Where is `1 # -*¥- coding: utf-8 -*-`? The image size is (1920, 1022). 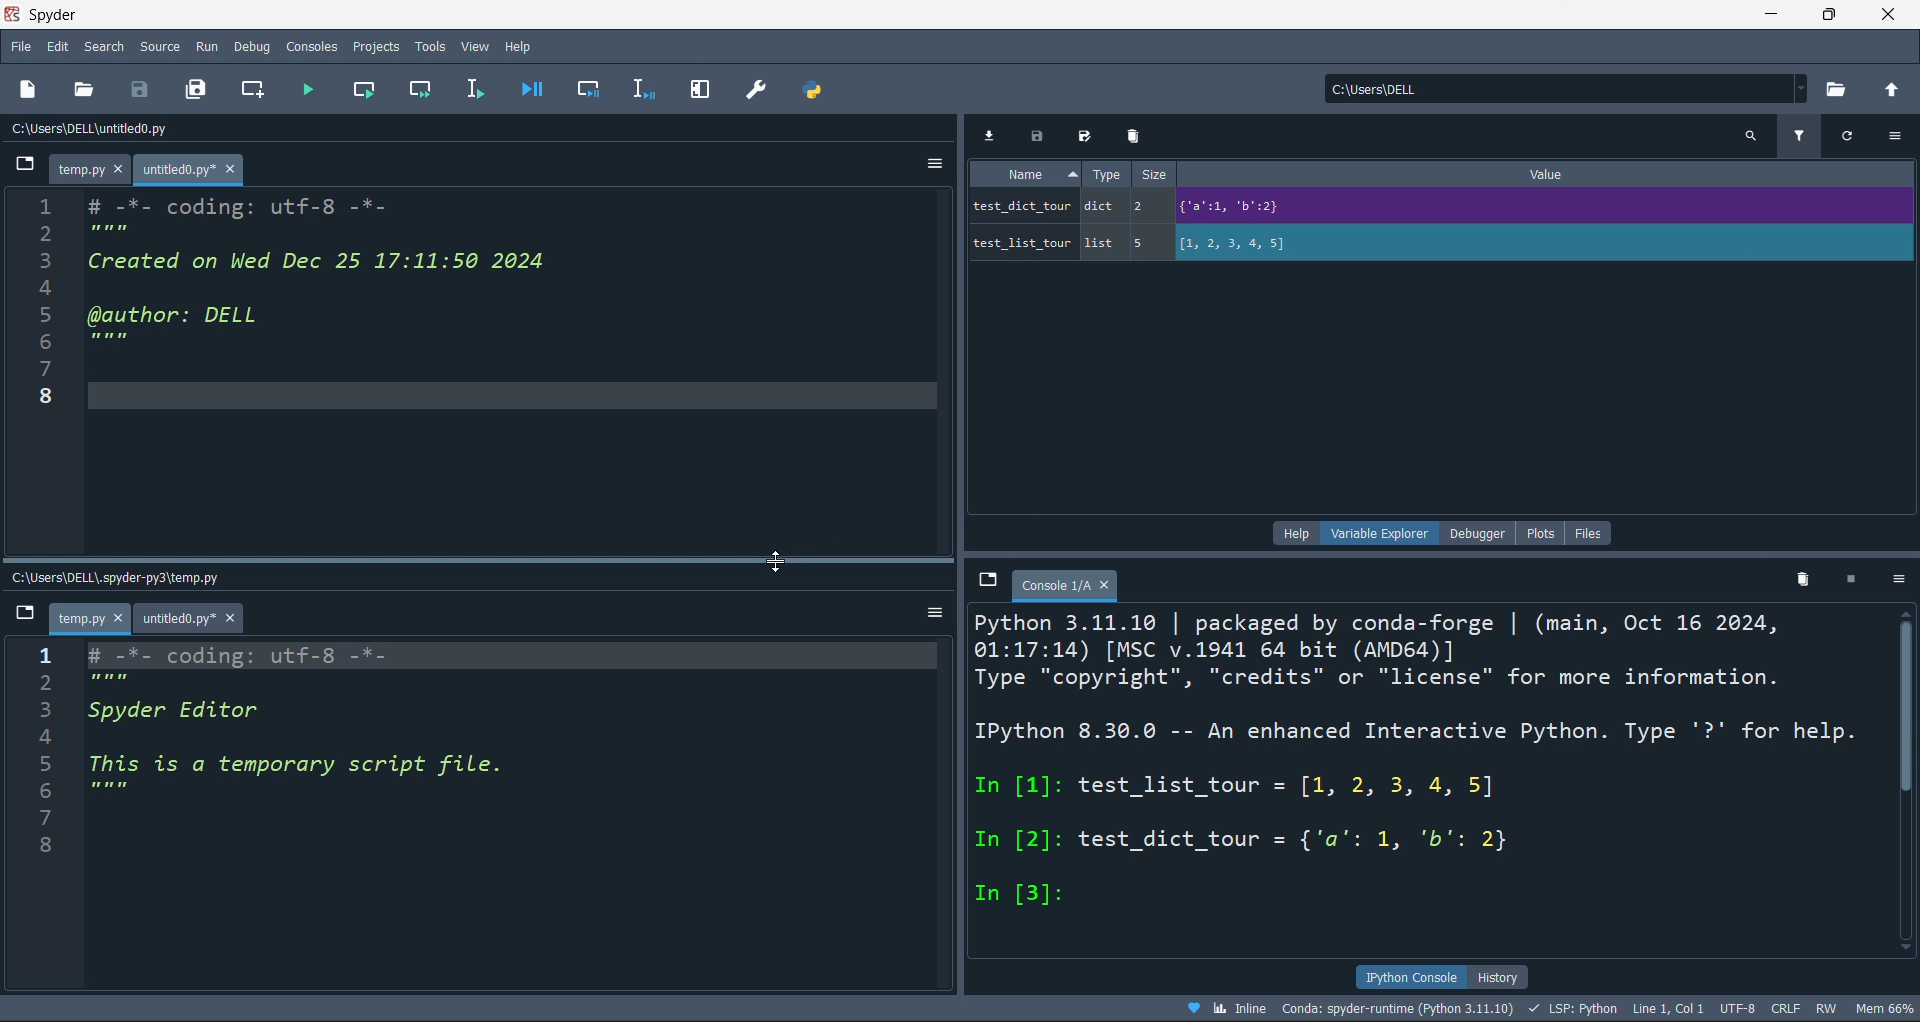 1 # -*¥- coding: utf-8 -*- is located at coordinates (256, 654).